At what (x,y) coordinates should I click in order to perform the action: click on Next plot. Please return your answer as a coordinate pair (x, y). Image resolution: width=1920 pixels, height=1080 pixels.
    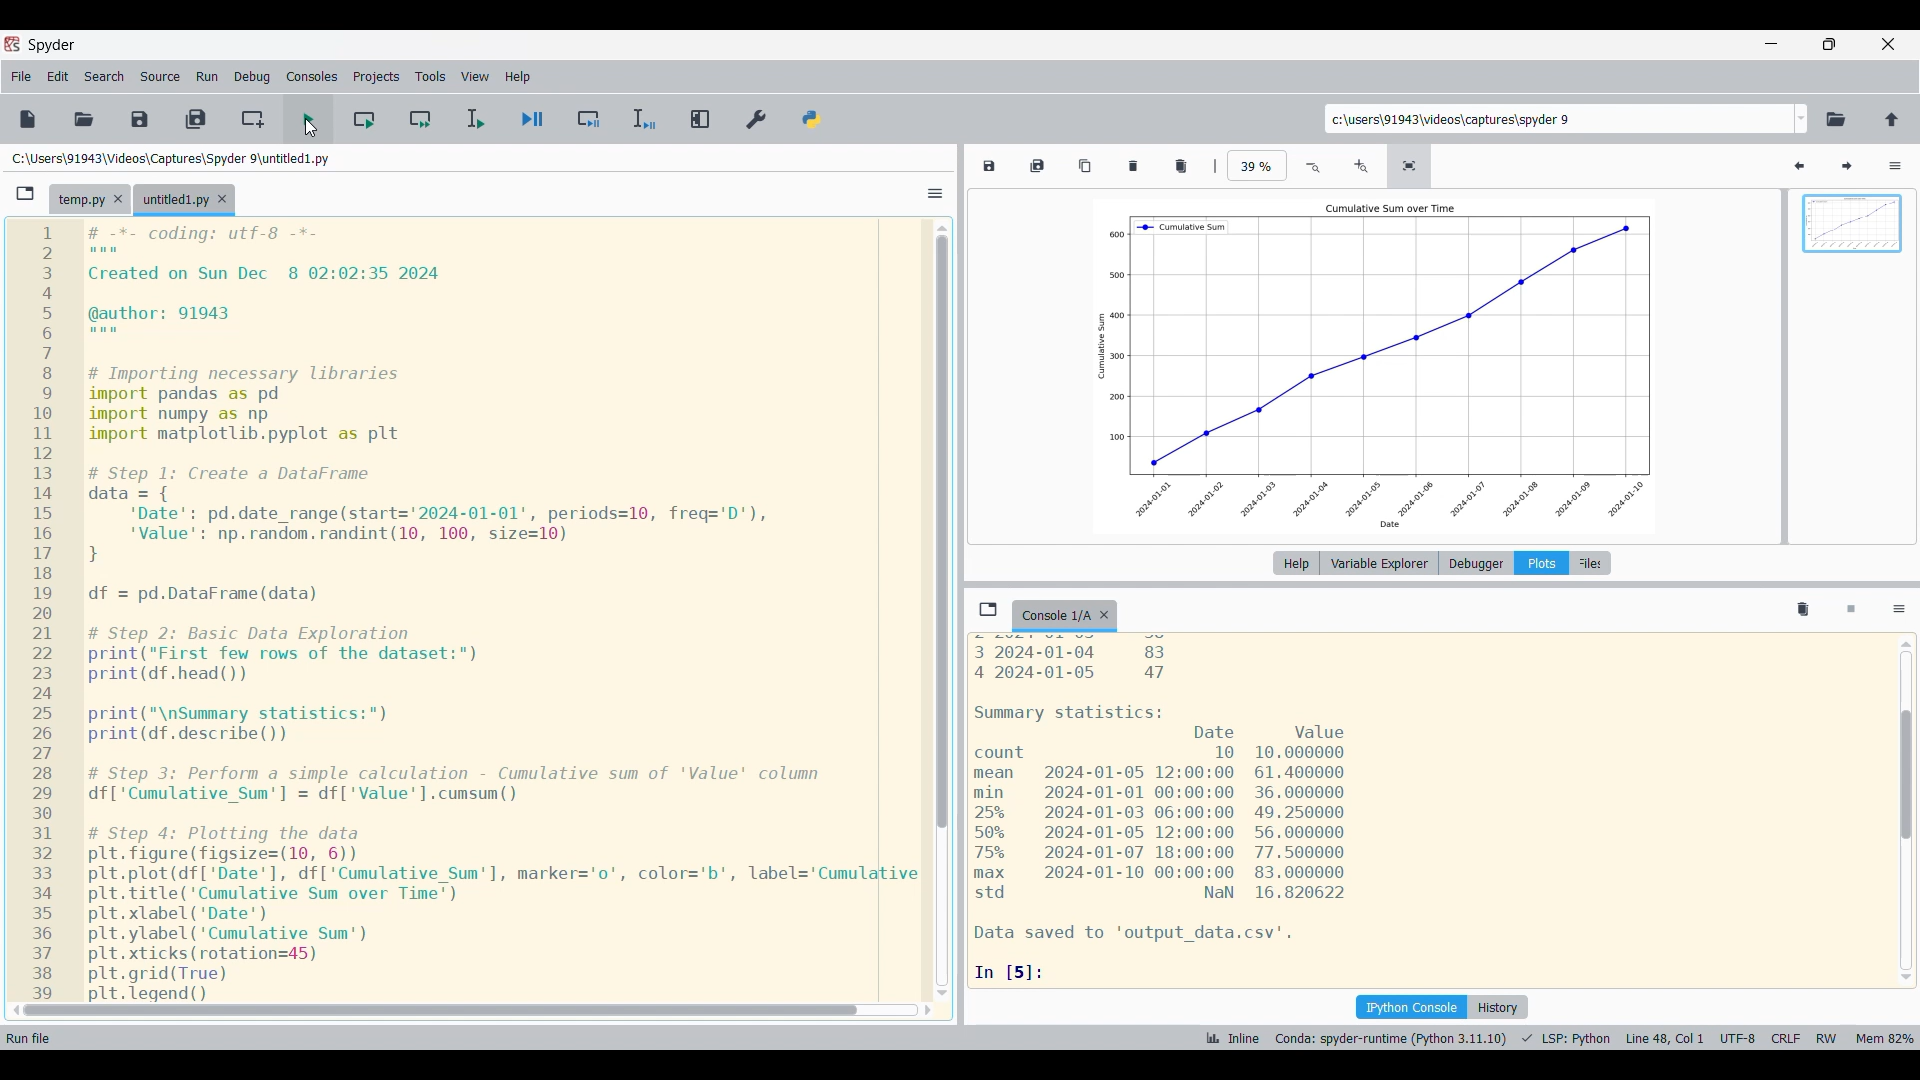
    Looking at the image, I should click on (1847, 166).